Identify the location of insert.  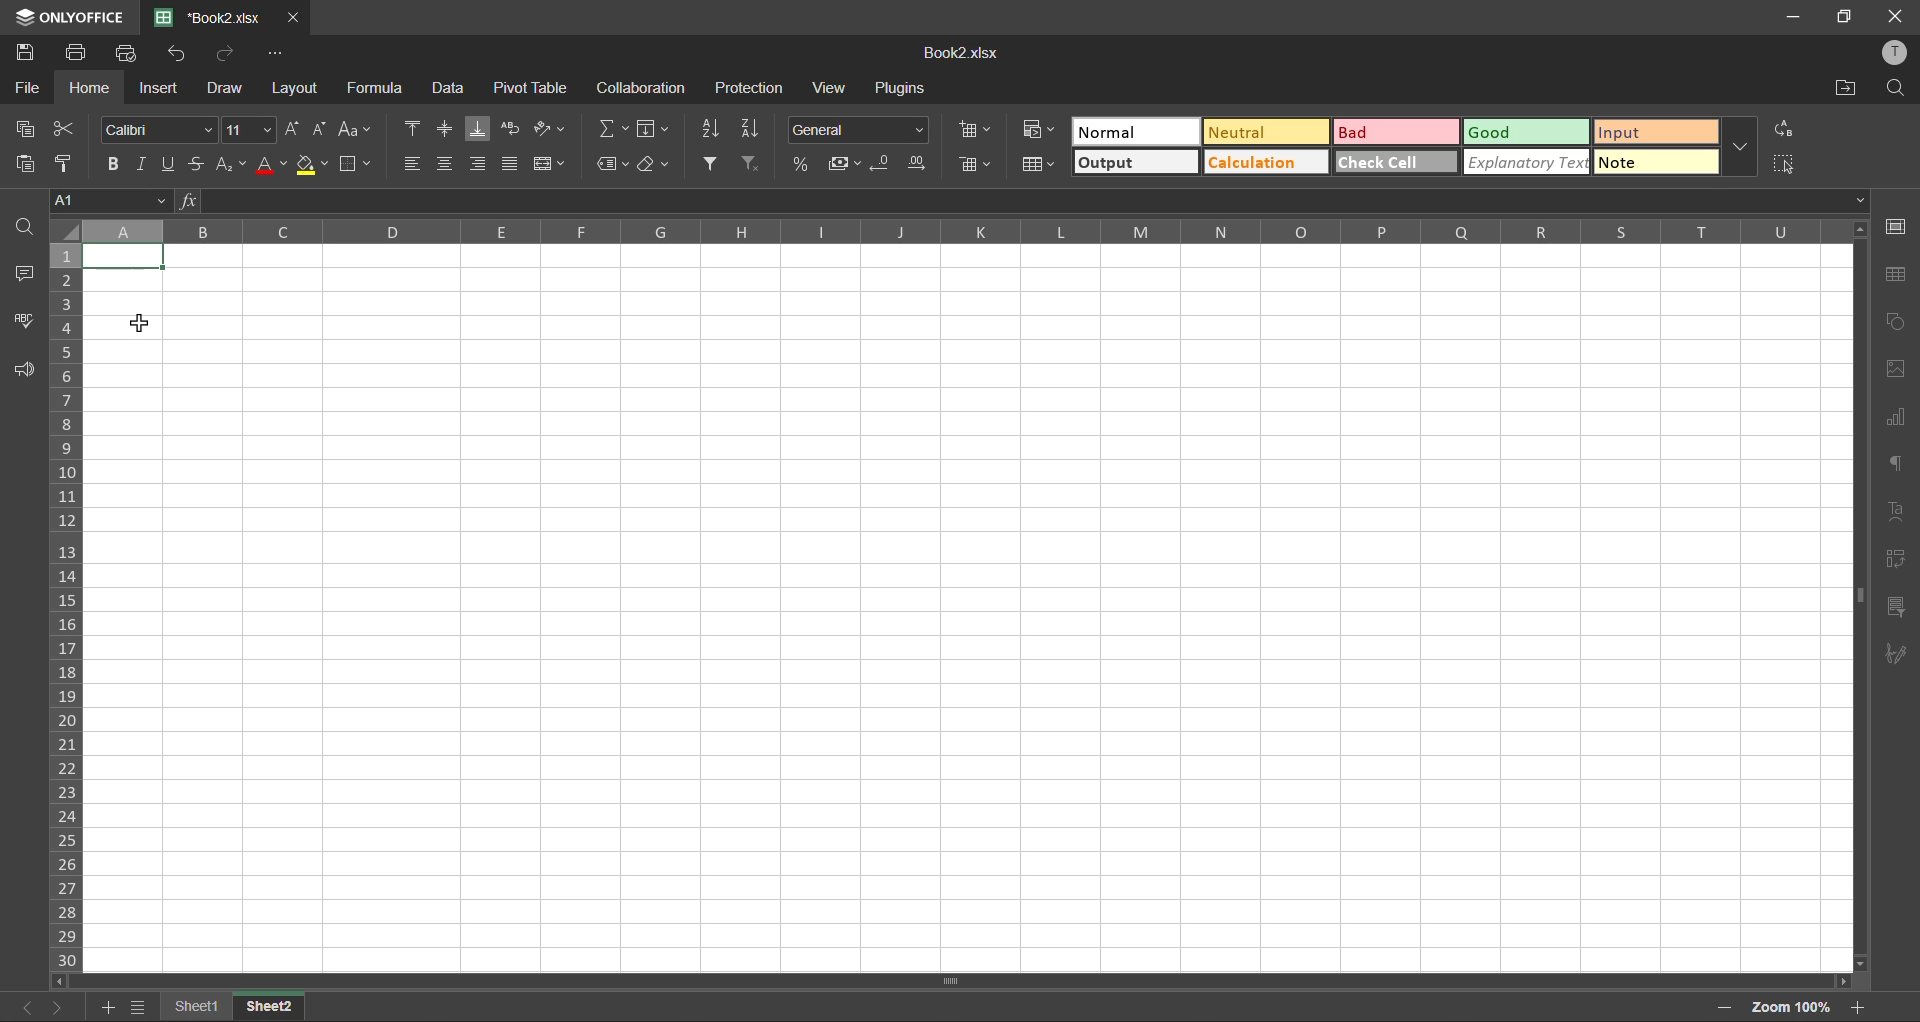
(156, 87).